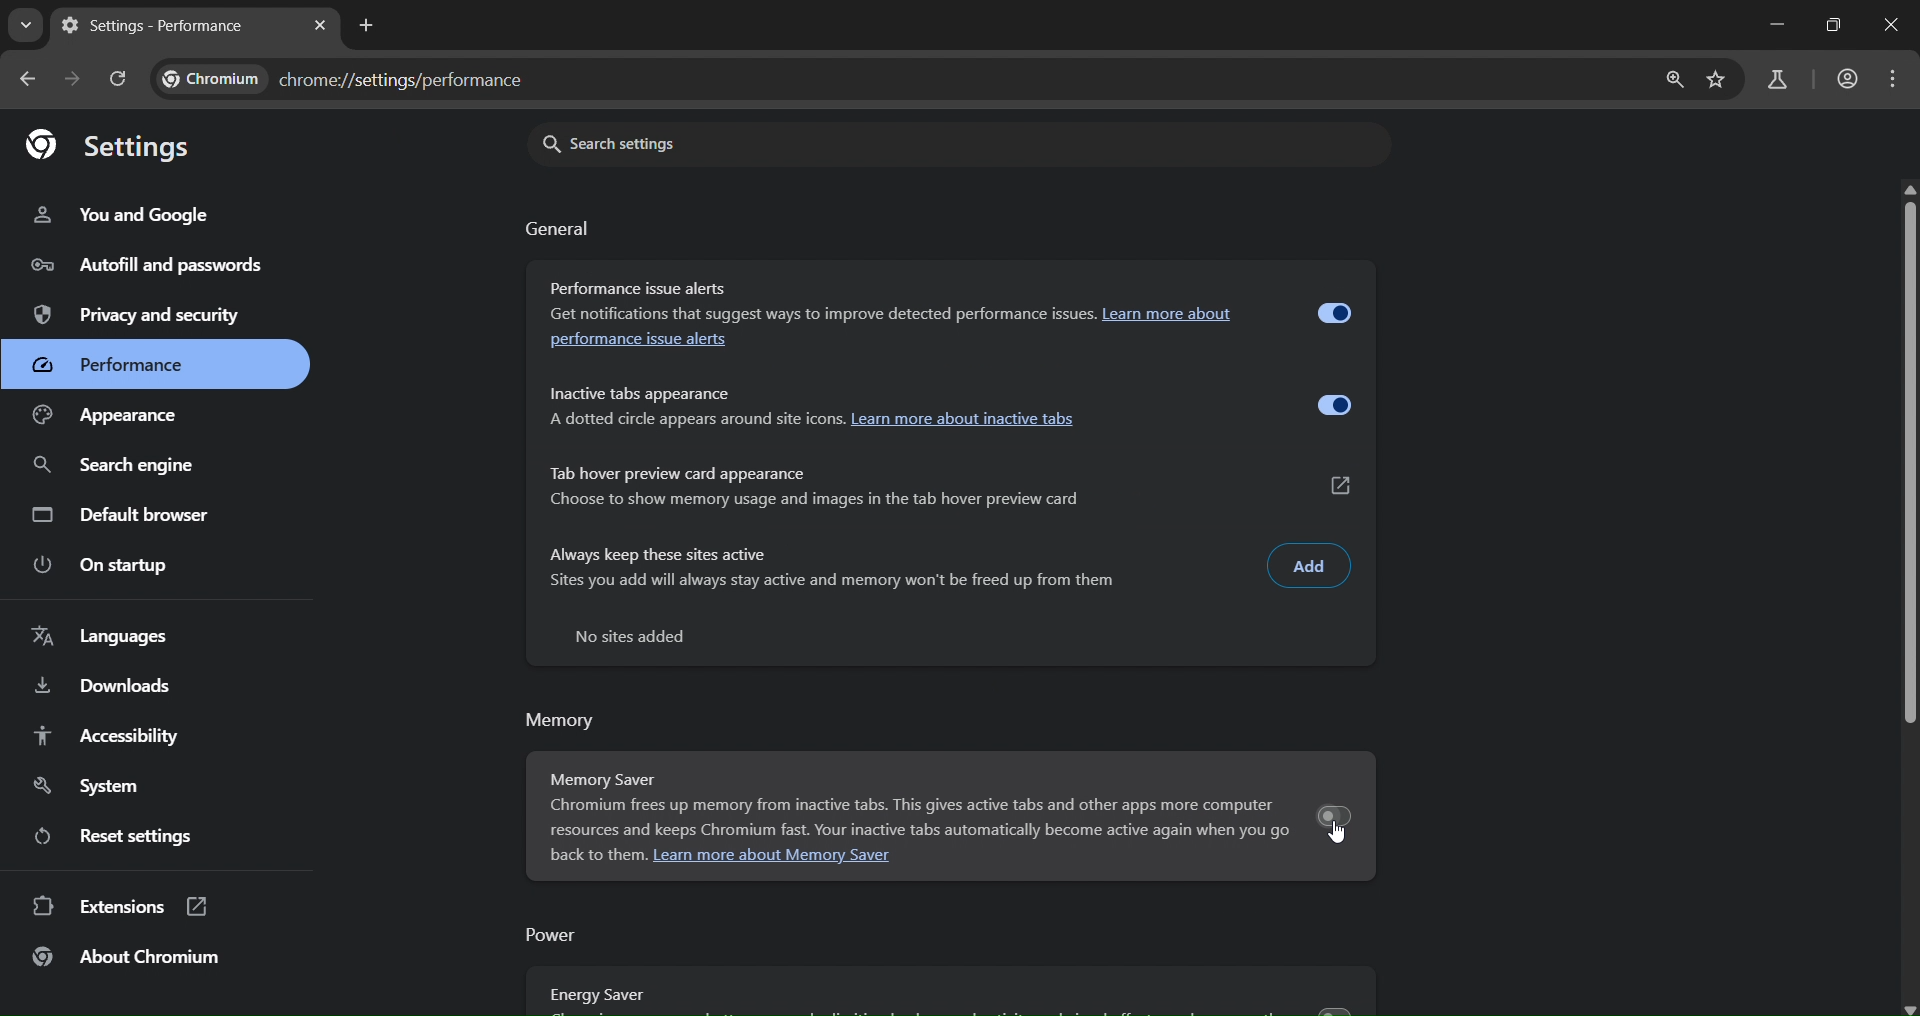 The width and height of the screenshot is (1920, 1016). Describe the element at coordinates (554, 933) in the screenshot. I see `power` at that location.